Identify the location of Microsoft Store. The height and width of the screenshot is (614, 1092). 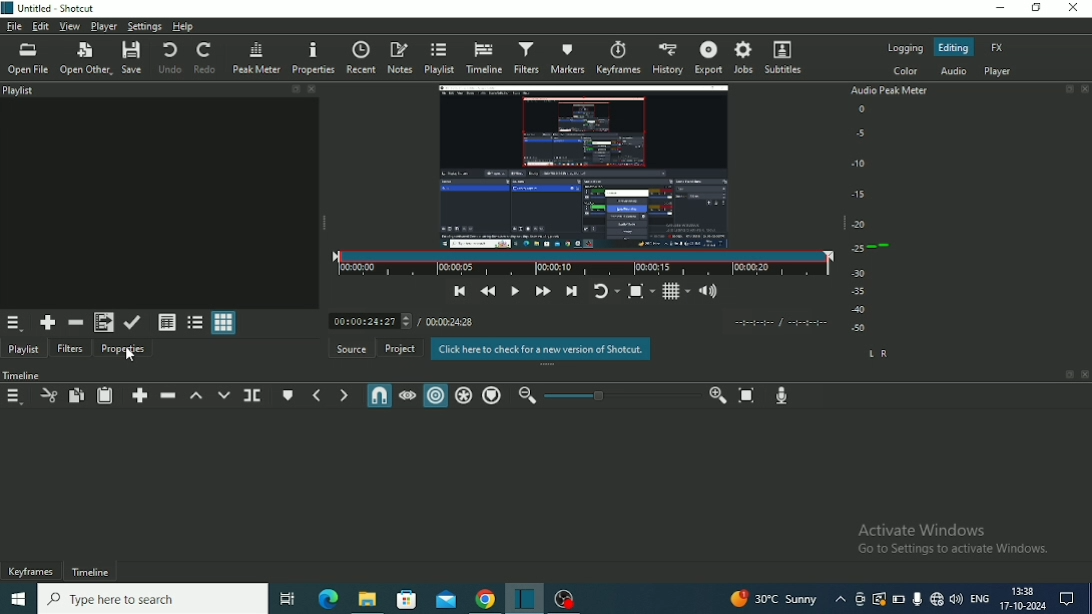
(404, 600).